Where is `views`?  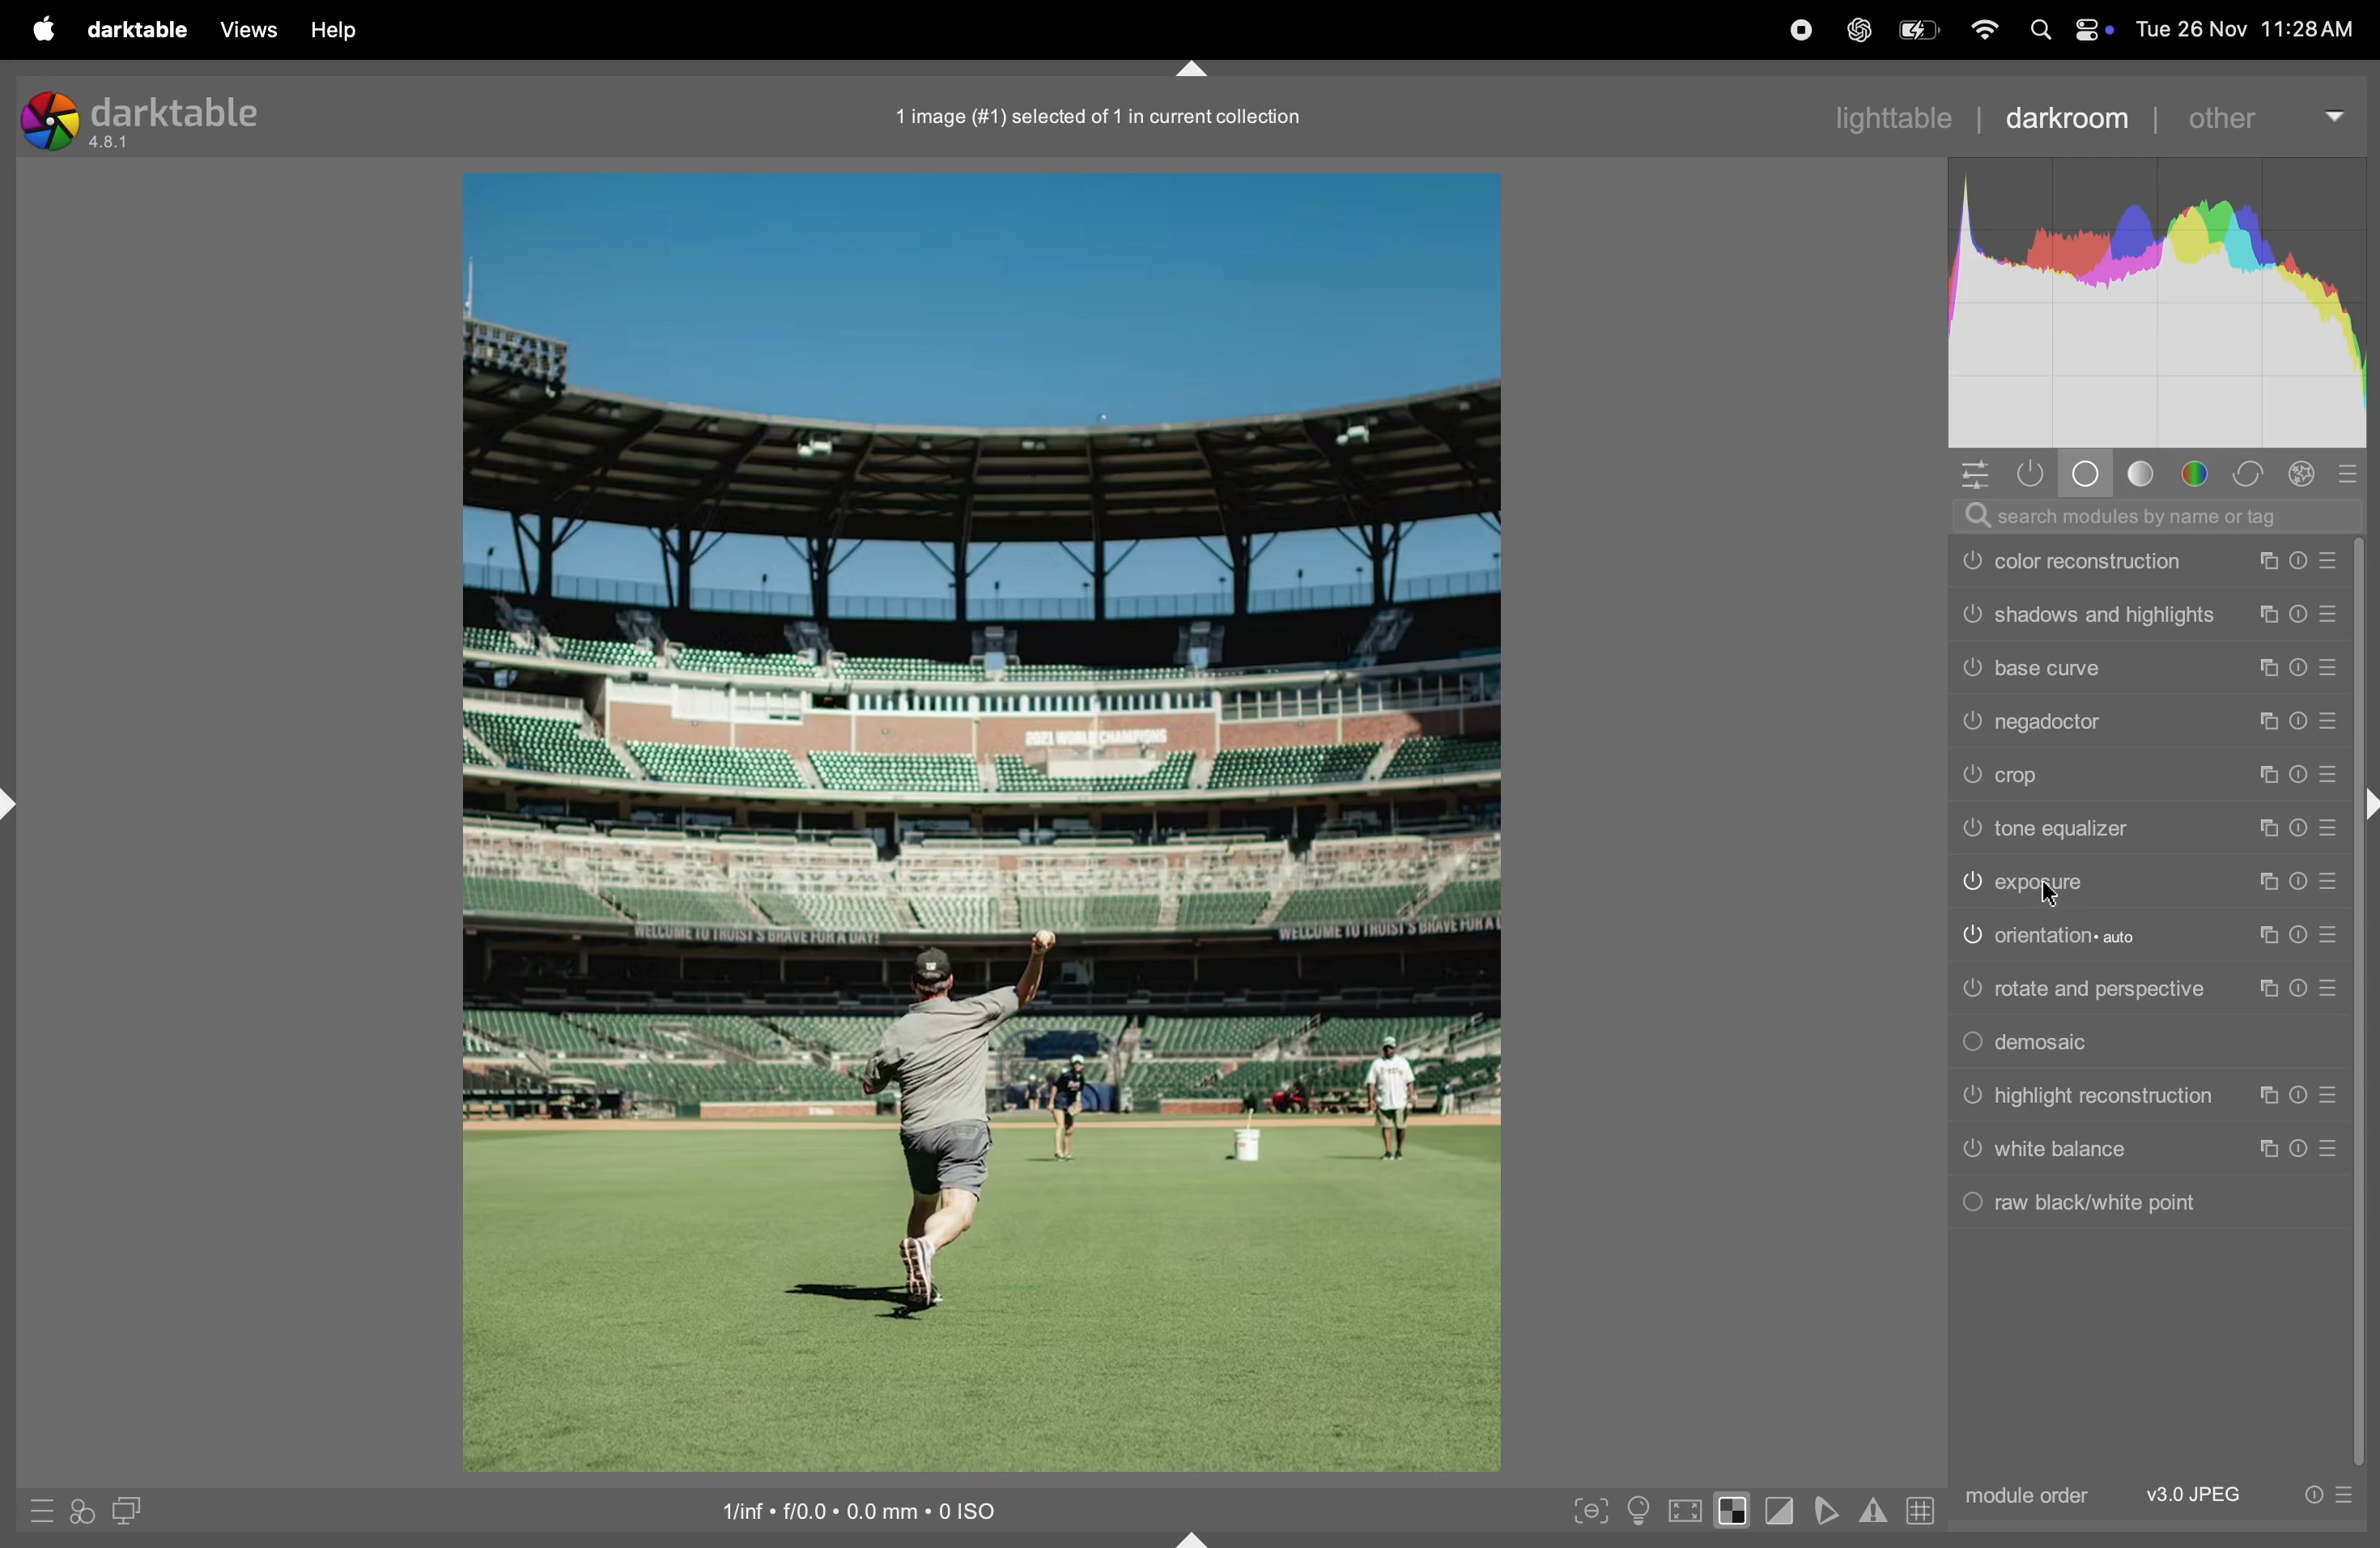
views is located at coordinates (243, 29).